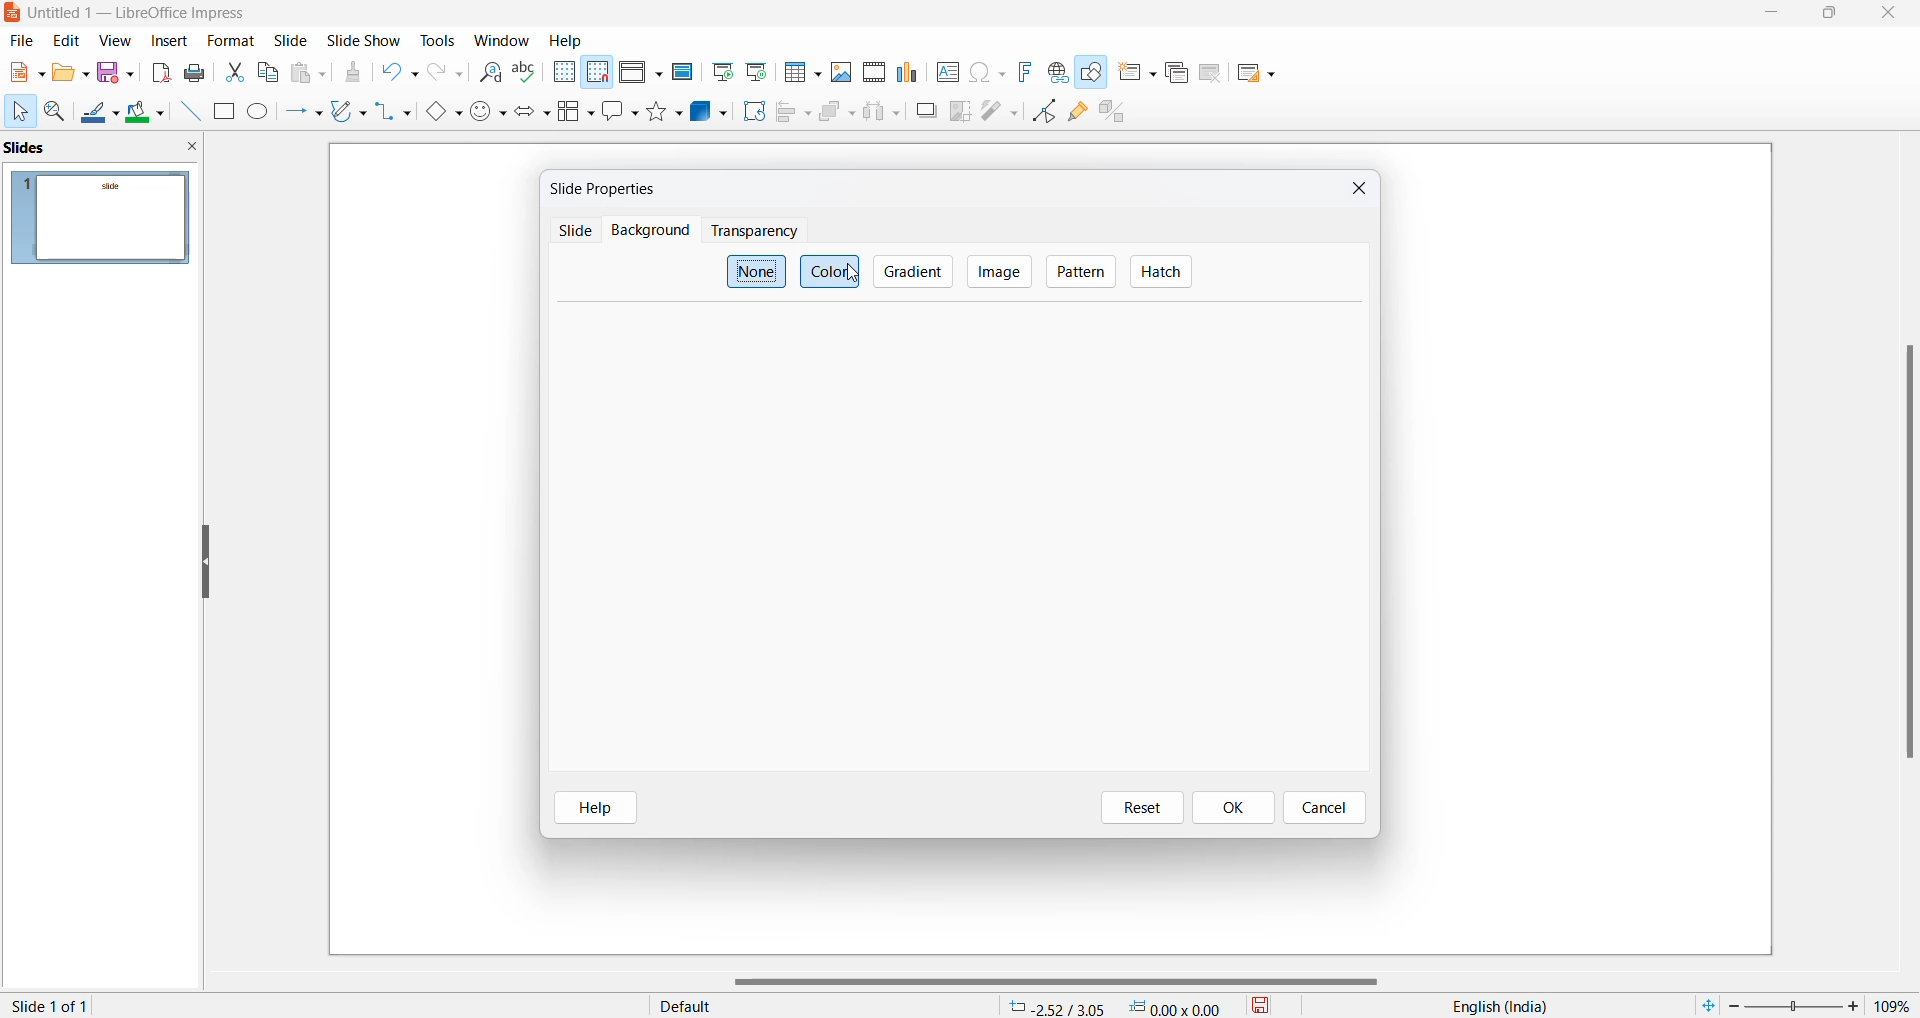  I want to click on line and arrows , so click(303, 113).